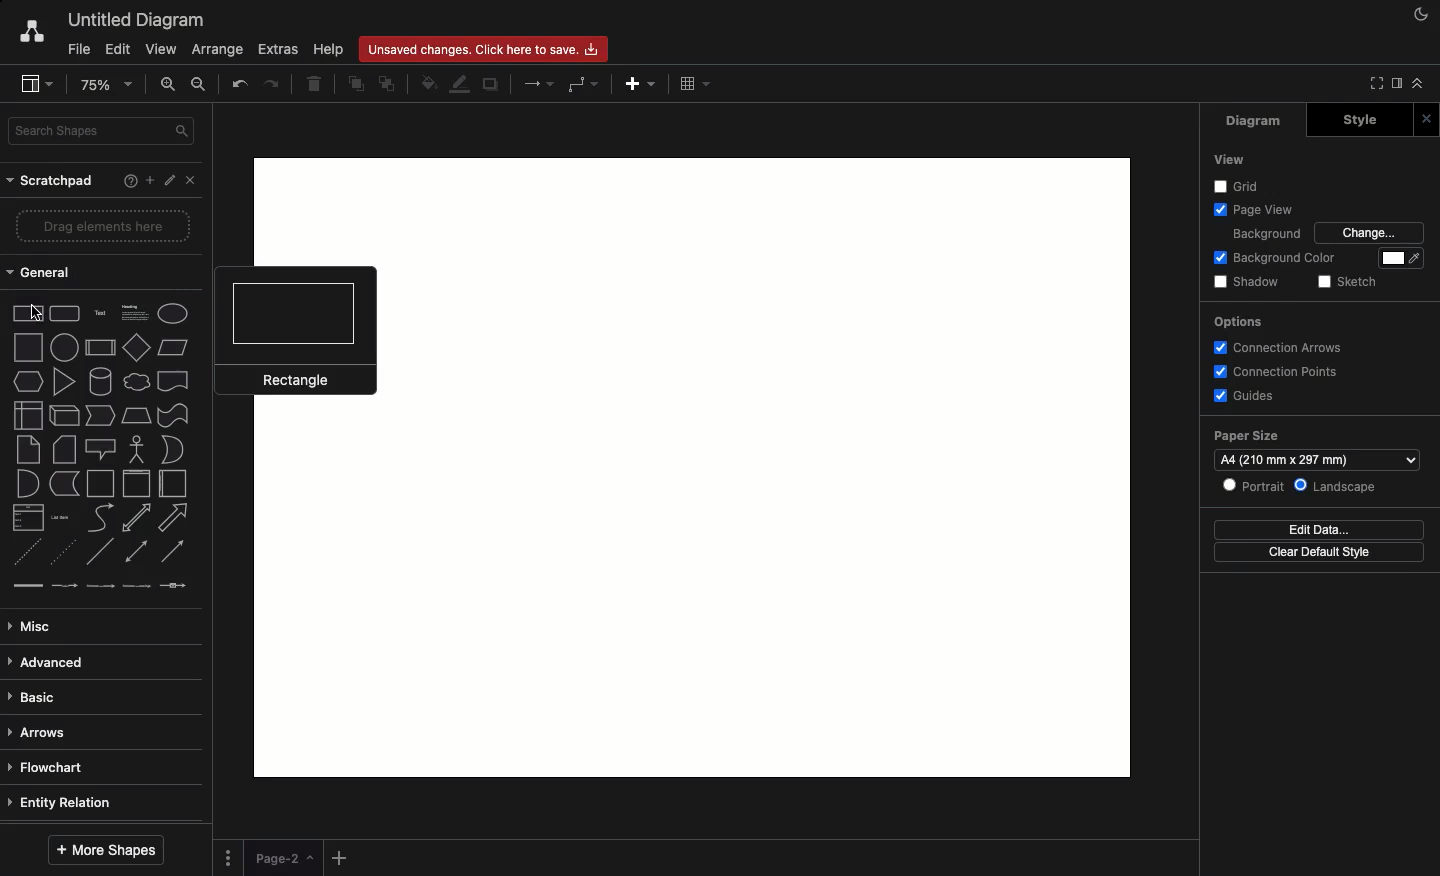 This screenshot has width=1440, height=876. What do you see at coordinates (98, 382) in the screenshot?
I see `cylinder` at bounding box center [98, 382].